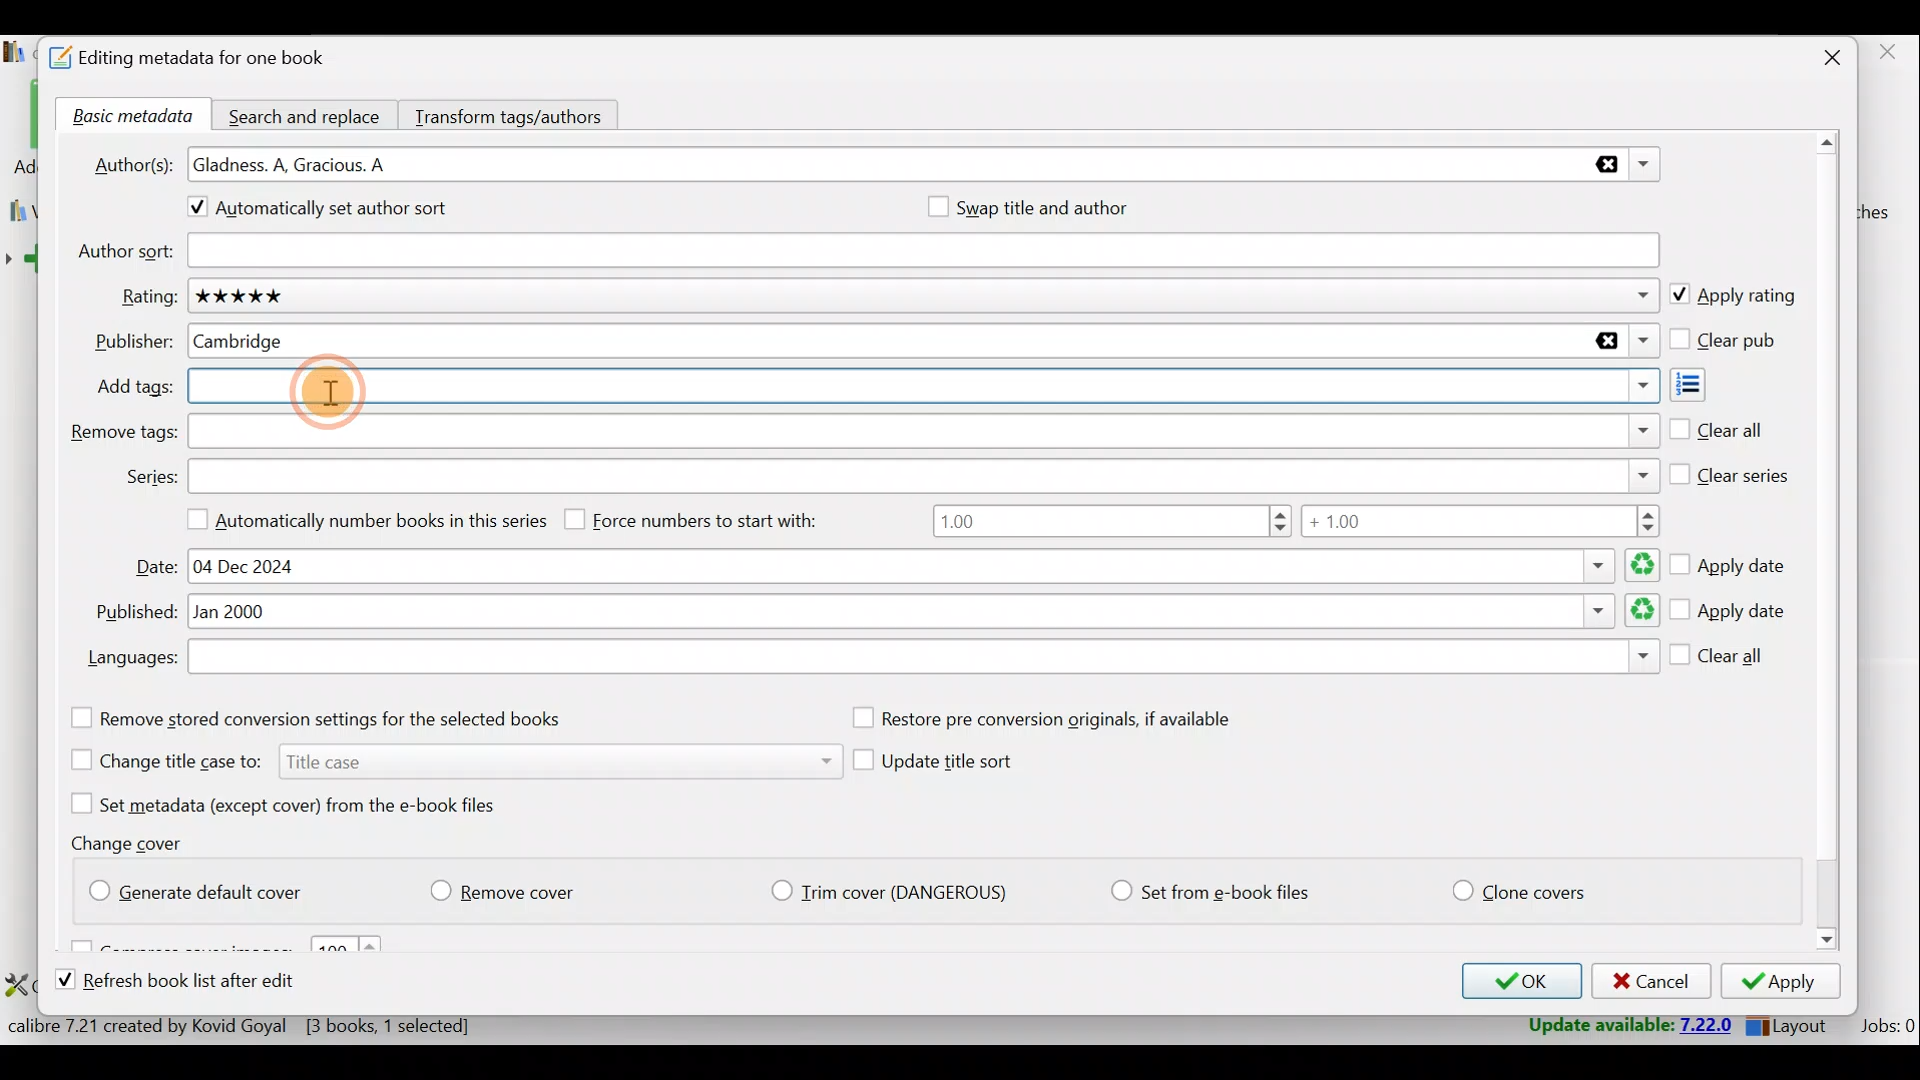 The height and width of the screenshot is (1080, 1920). I want to click on Rating:, so click(148, 297).